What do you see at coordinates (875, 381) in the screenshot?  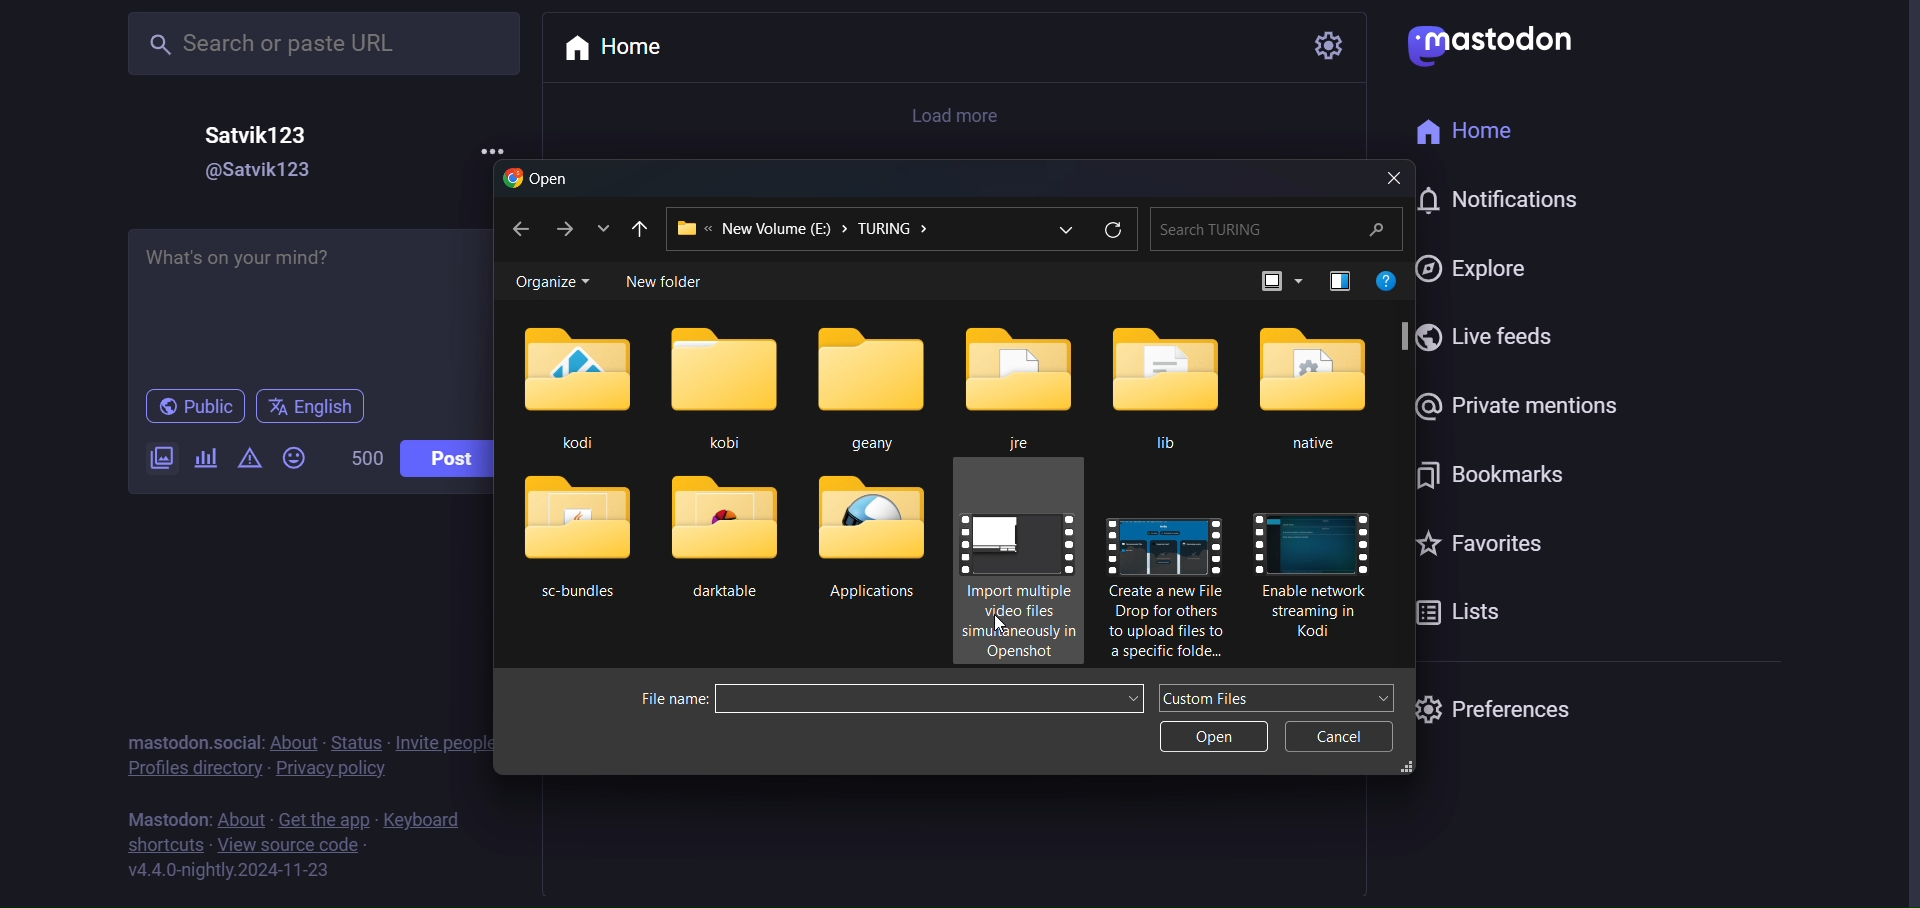 I see `geany` at bounding box center [875, 381].